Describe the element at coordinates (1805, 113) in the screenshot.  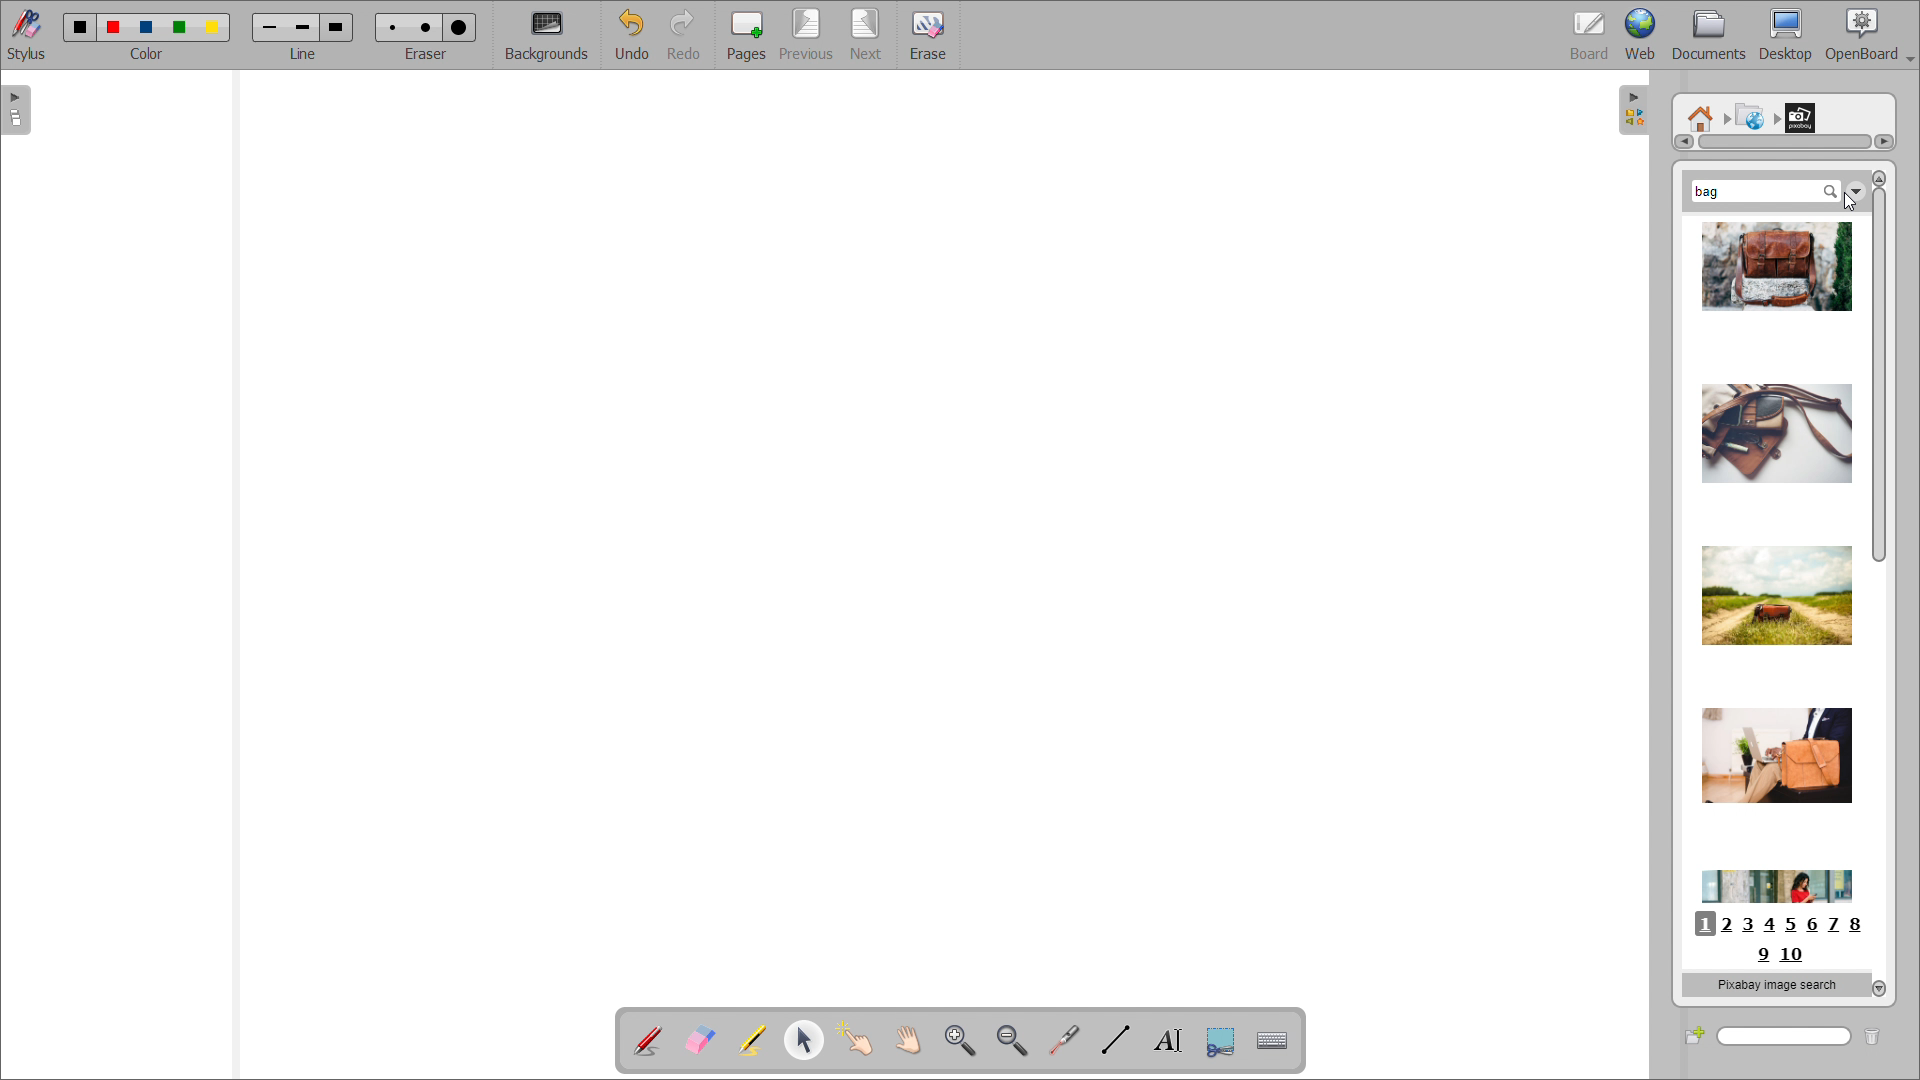
I see `Pixabay` at that location.